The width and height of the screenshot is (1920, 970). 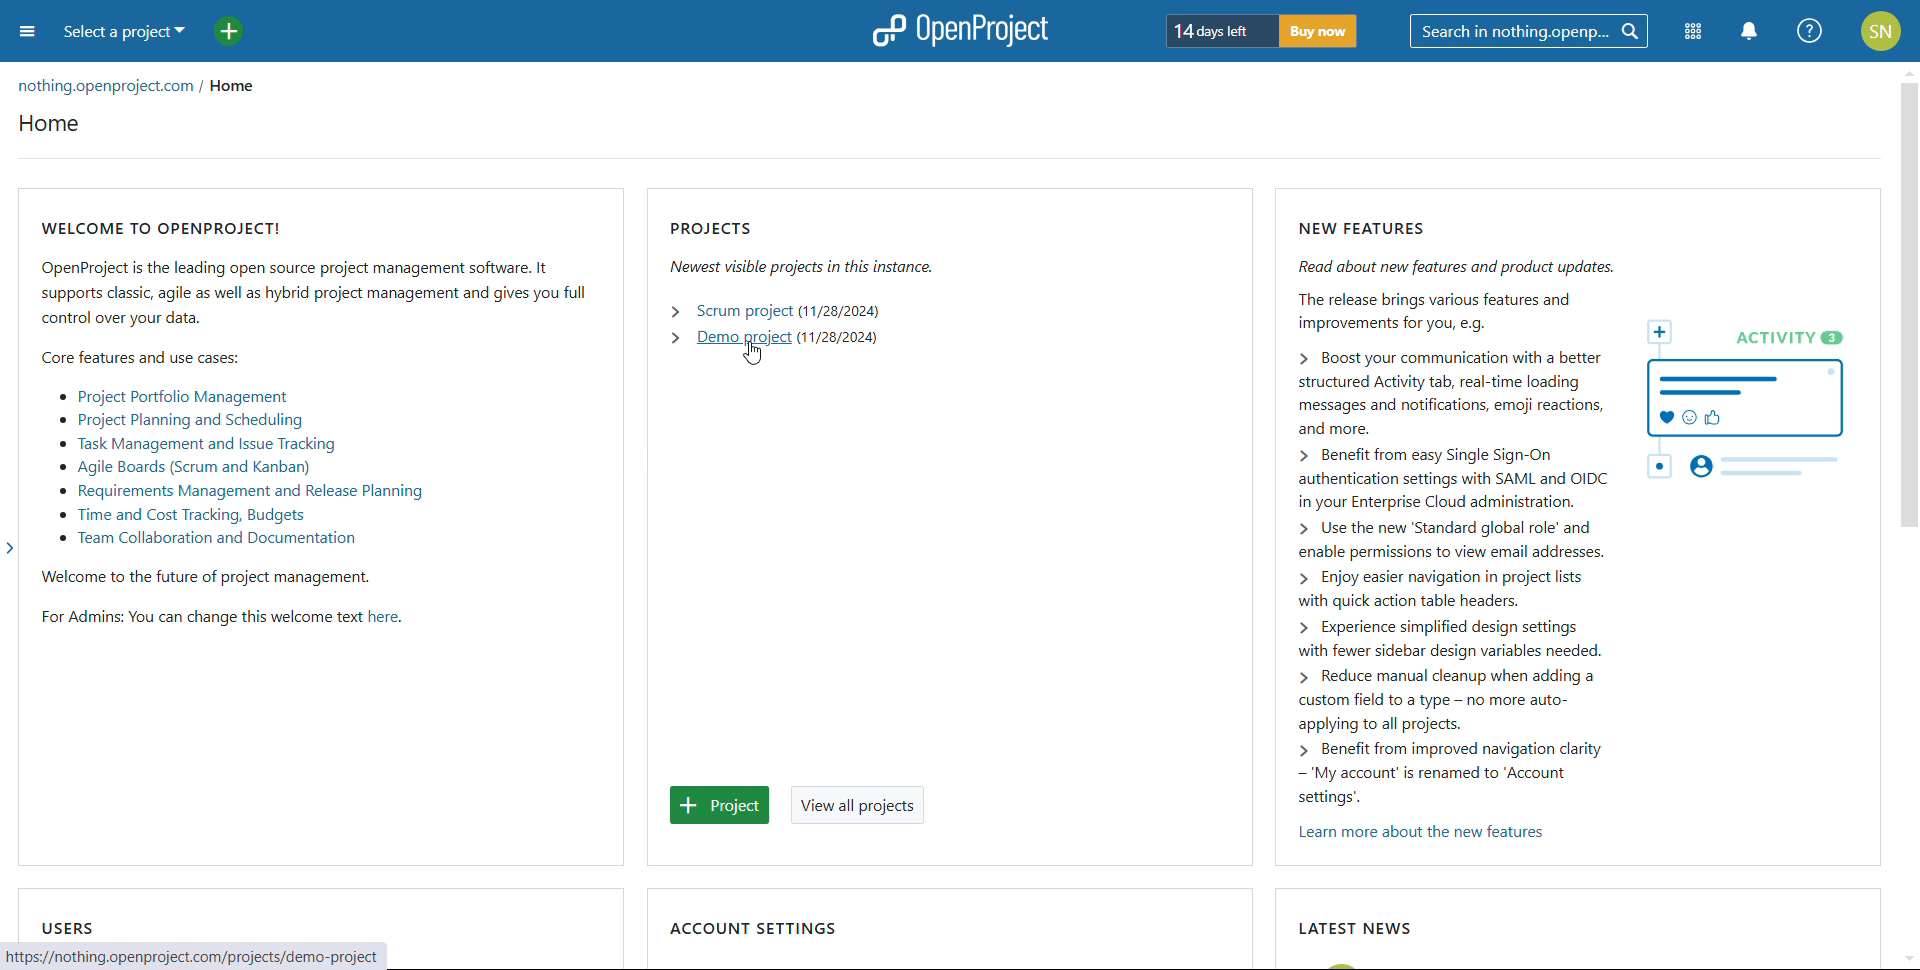 What do you see at coordinates (840, 311) in the screenshot?
I see `start date of scrum project` at bounding box center [840, 311].